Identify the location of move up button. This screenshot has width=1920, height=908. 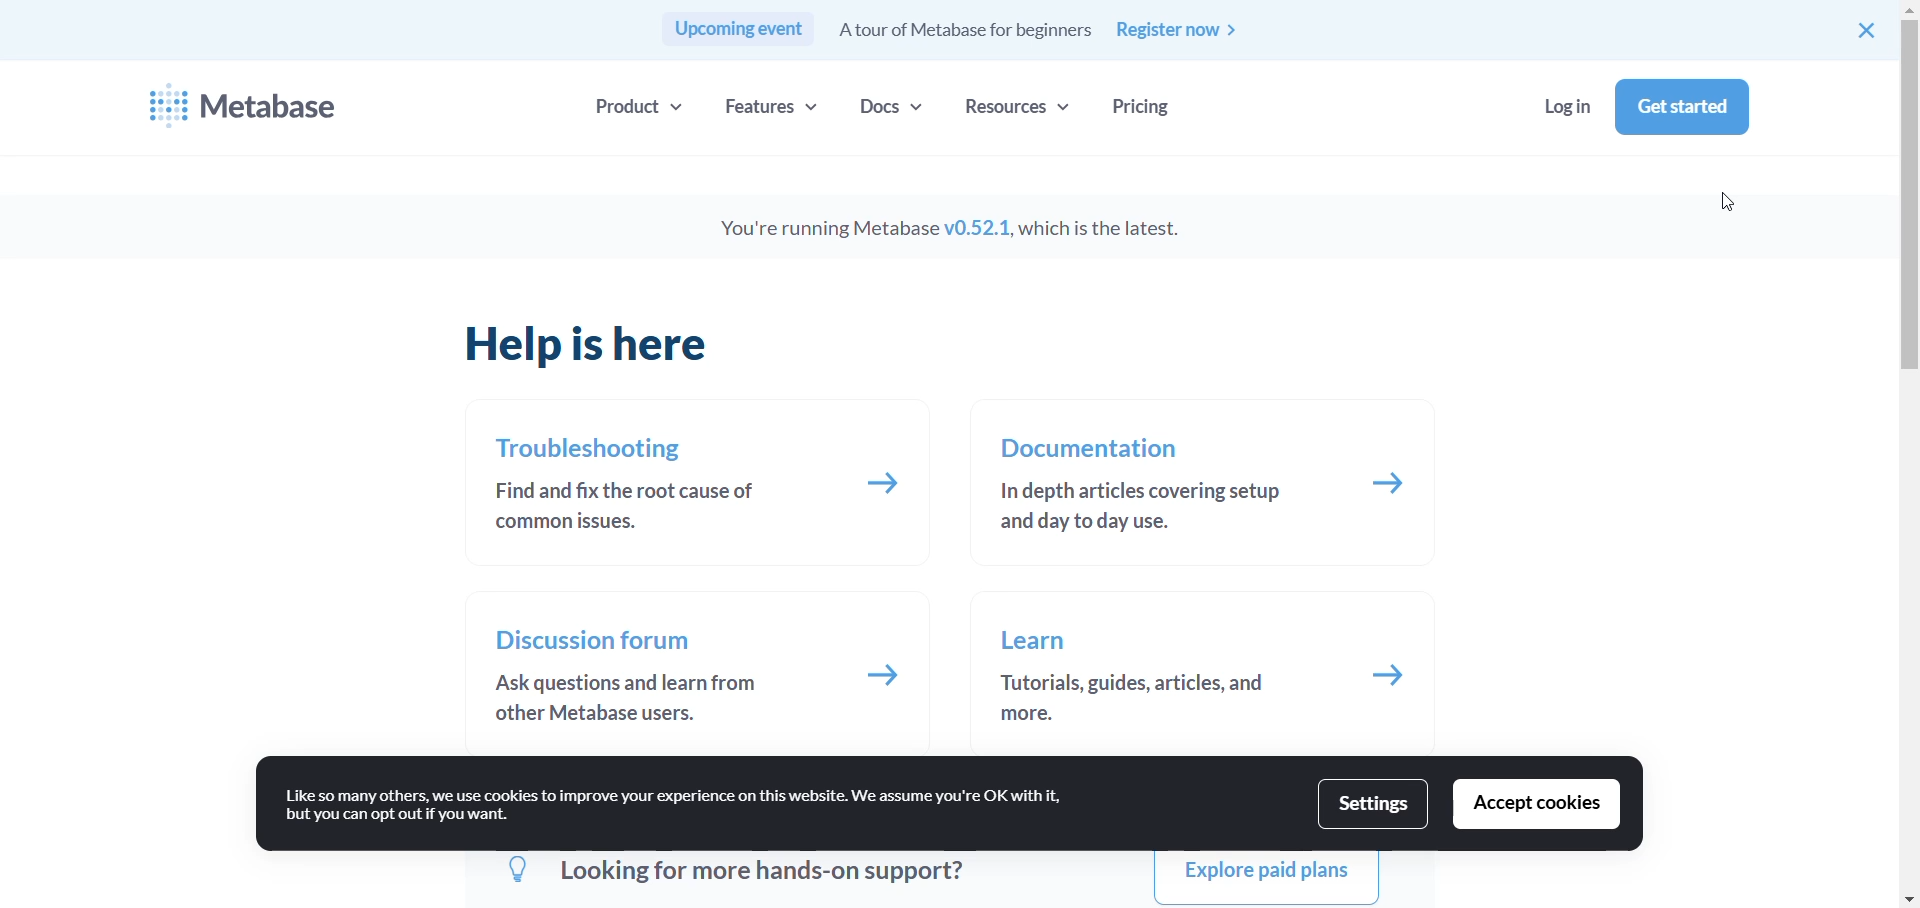
(1904, 10).